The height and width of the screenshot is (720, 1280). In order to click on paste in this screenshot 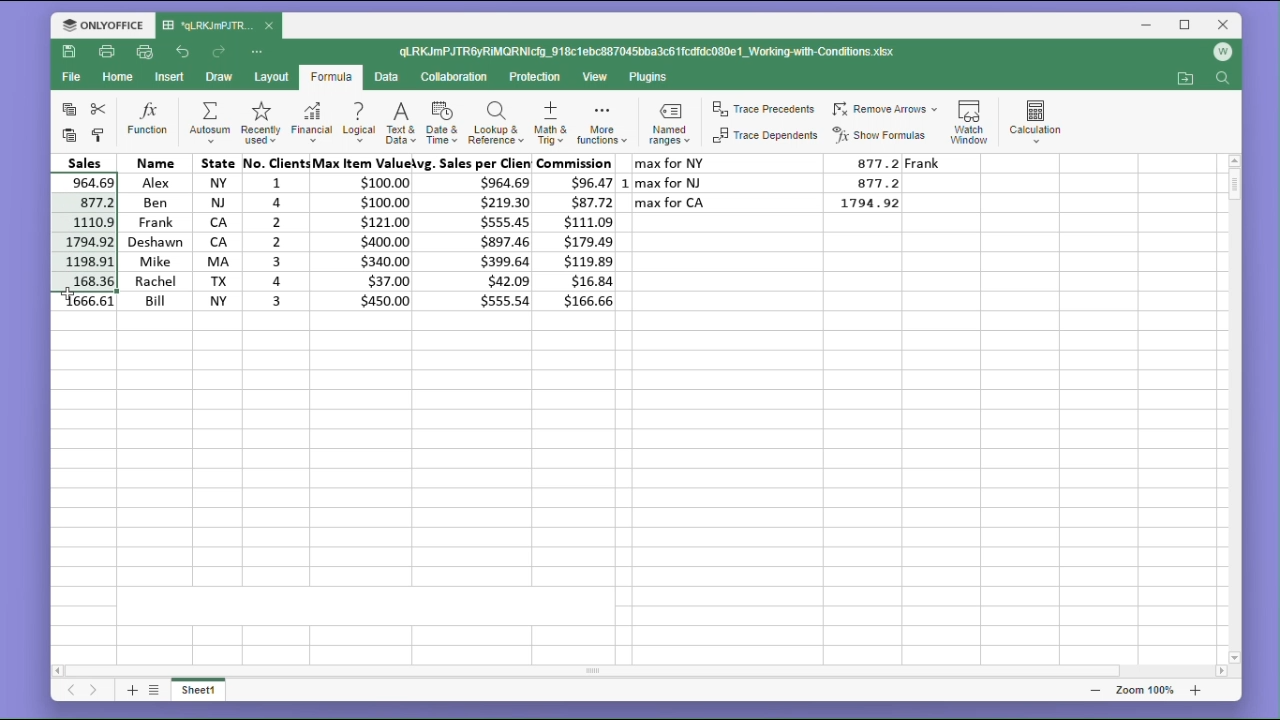, I will do `click(69, 136)`.